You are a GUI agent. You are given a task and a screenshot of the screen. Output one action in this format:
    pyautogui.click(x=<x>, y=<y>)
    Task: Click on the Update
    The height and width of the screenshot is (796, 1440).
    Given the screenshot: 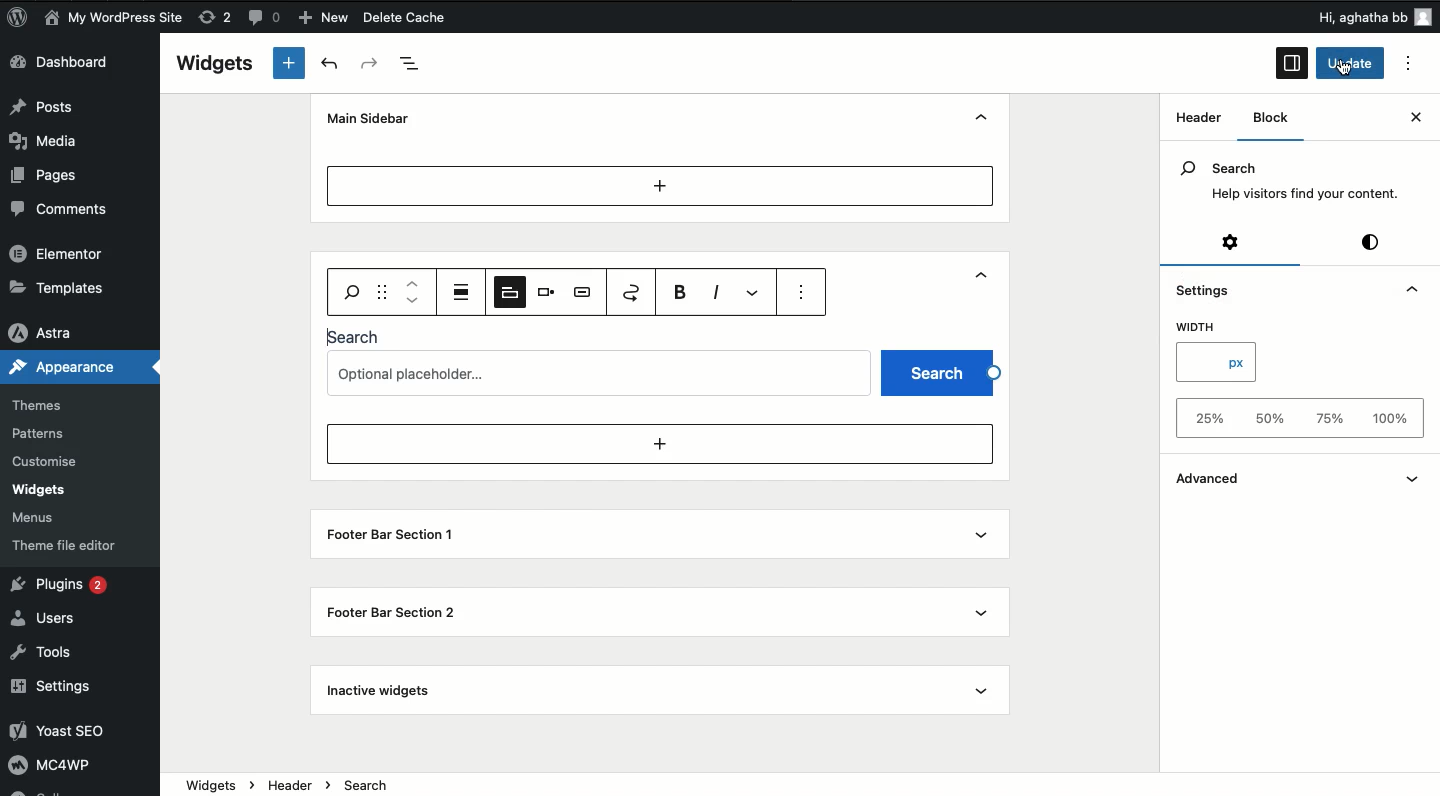 What is the action you would take?
    pyautogui.click(x=1351, y=64)
    